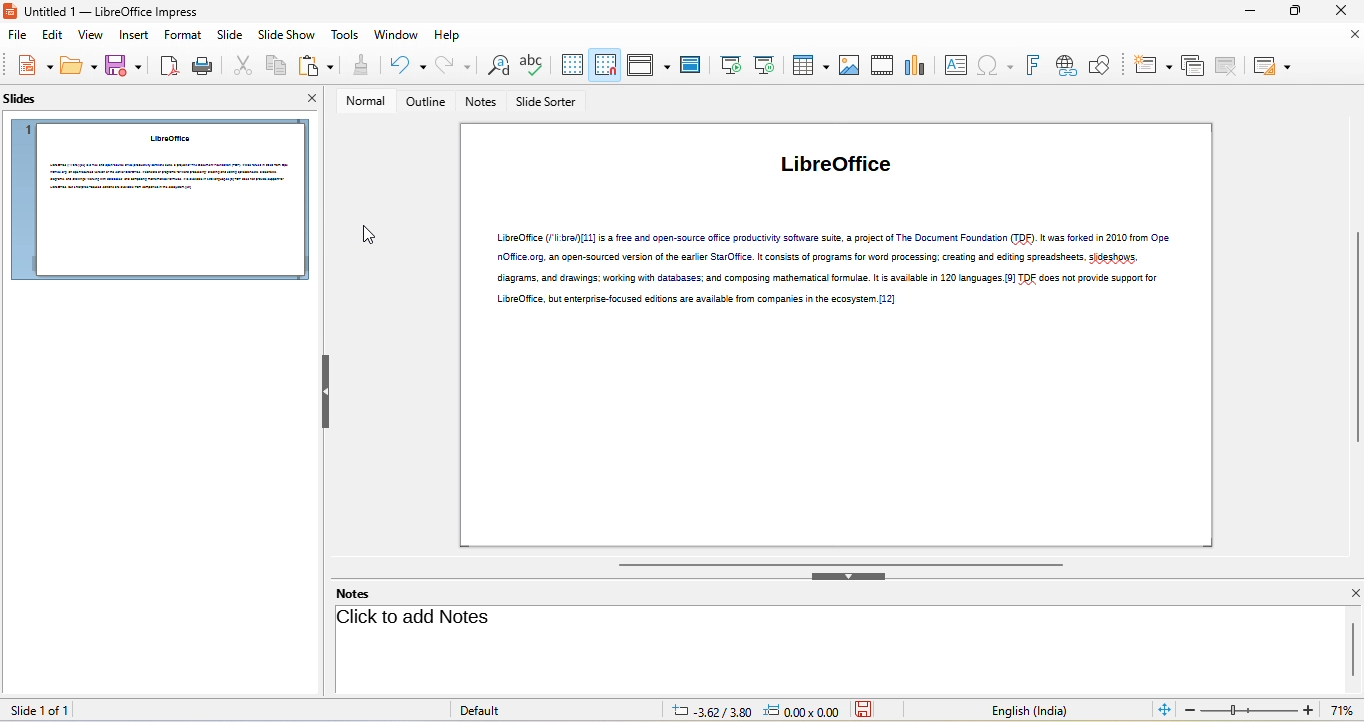  Describe the element at coordinates (572, 68) in the screenshot. I see `display to grid` at that location.